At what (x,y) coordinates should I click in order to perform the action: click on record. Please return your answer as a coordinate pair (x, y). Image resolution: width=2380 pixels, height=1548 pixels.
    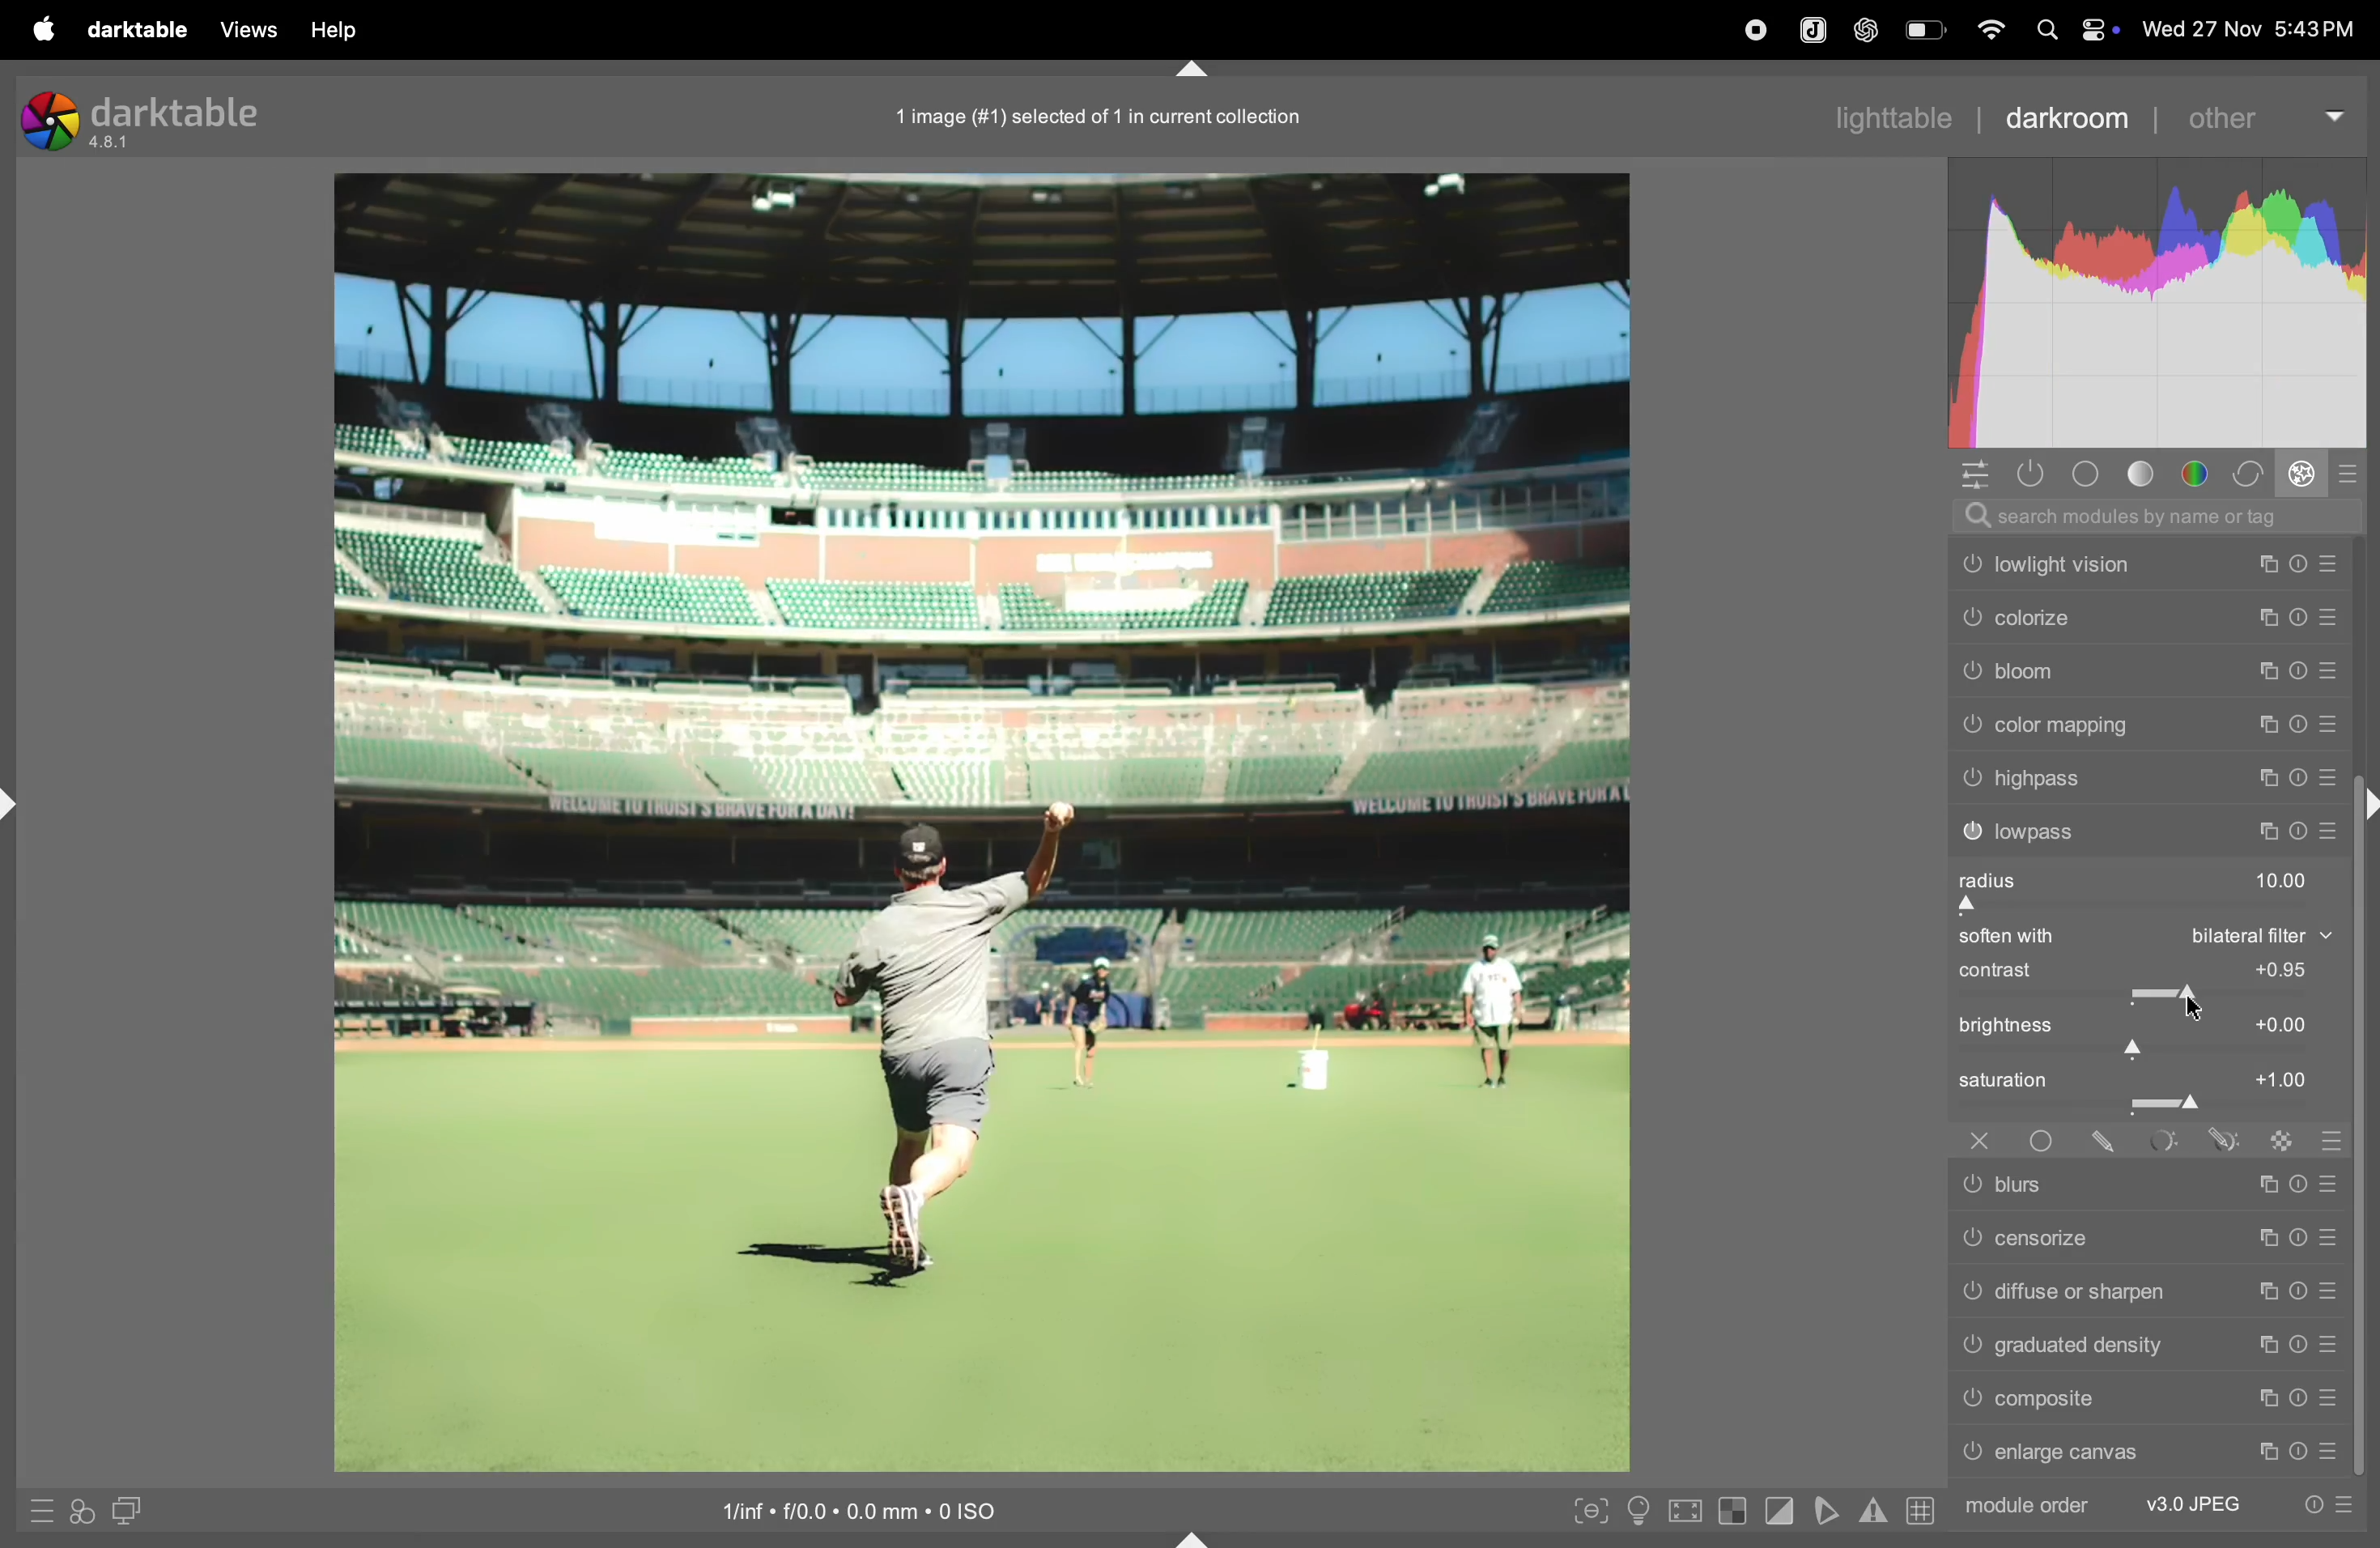
    Looking at the image, I should click on (1750, 30).